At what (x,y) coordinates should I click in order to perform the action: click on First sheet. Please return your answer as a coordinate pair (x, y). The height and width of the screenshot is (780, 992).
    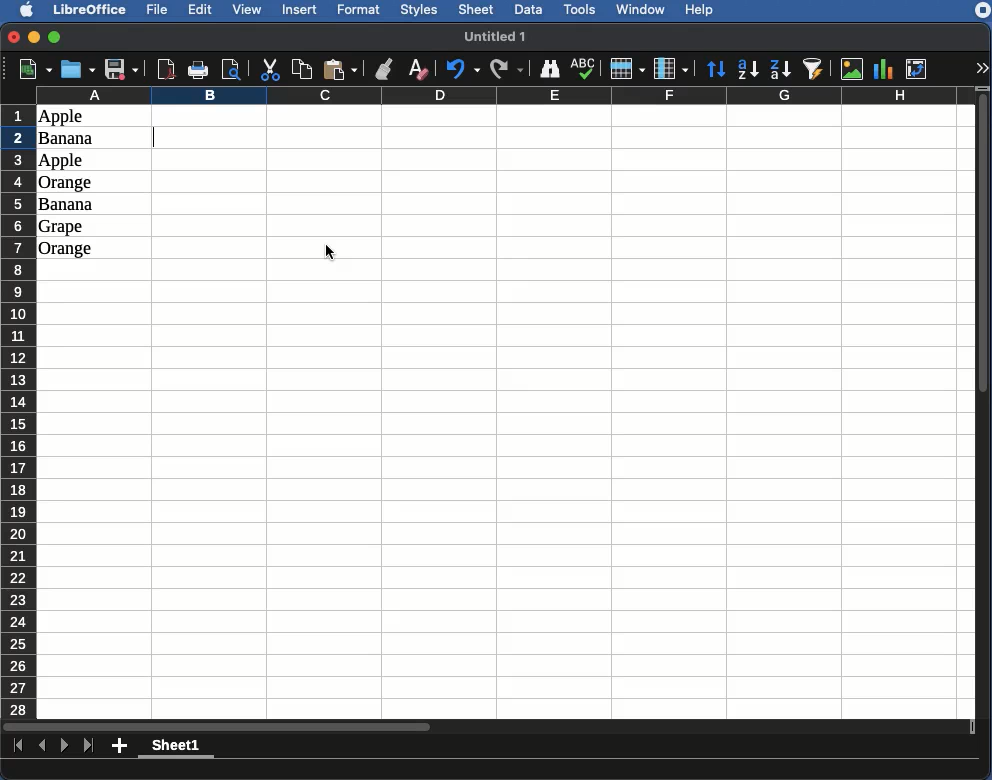
    Looking at the image, I should click on (15, 746).